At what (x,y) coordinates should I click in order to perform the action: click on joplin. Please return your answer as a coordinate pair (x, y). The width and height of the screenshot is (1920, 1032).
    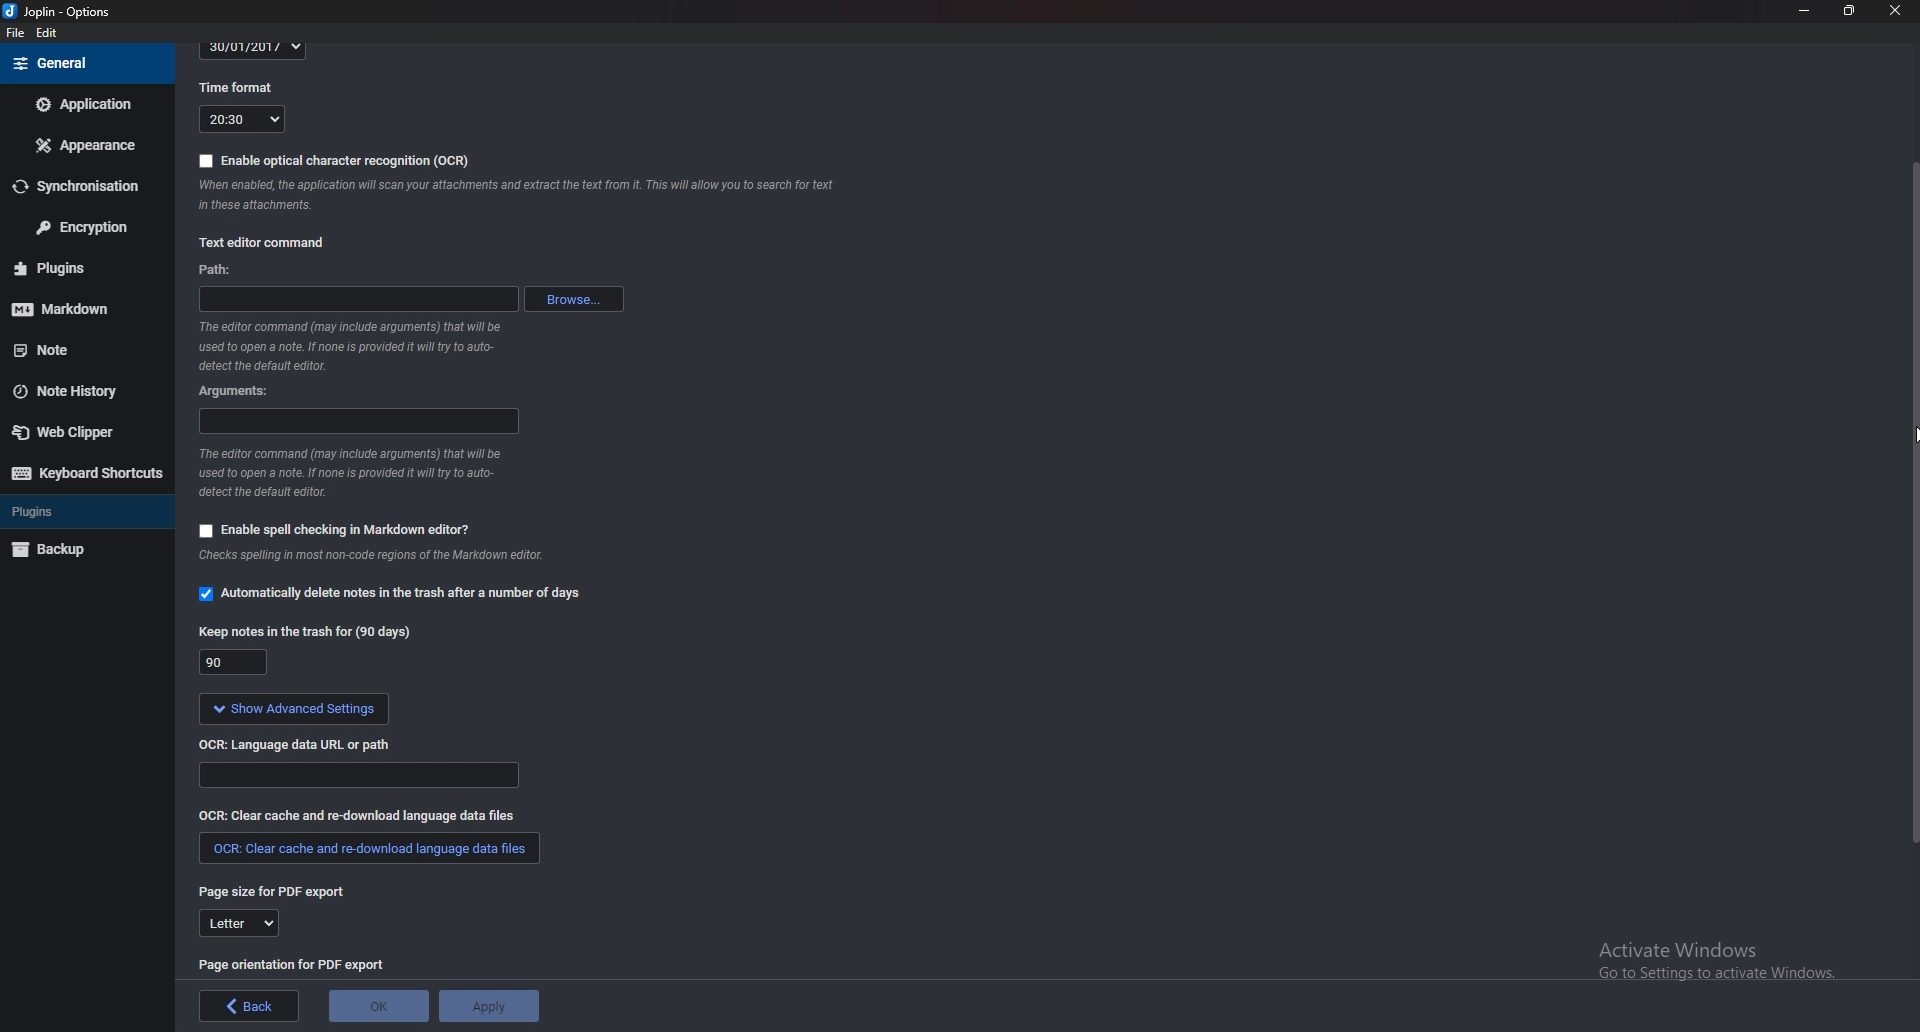
    Looking at the image, I should click on (61, 12).